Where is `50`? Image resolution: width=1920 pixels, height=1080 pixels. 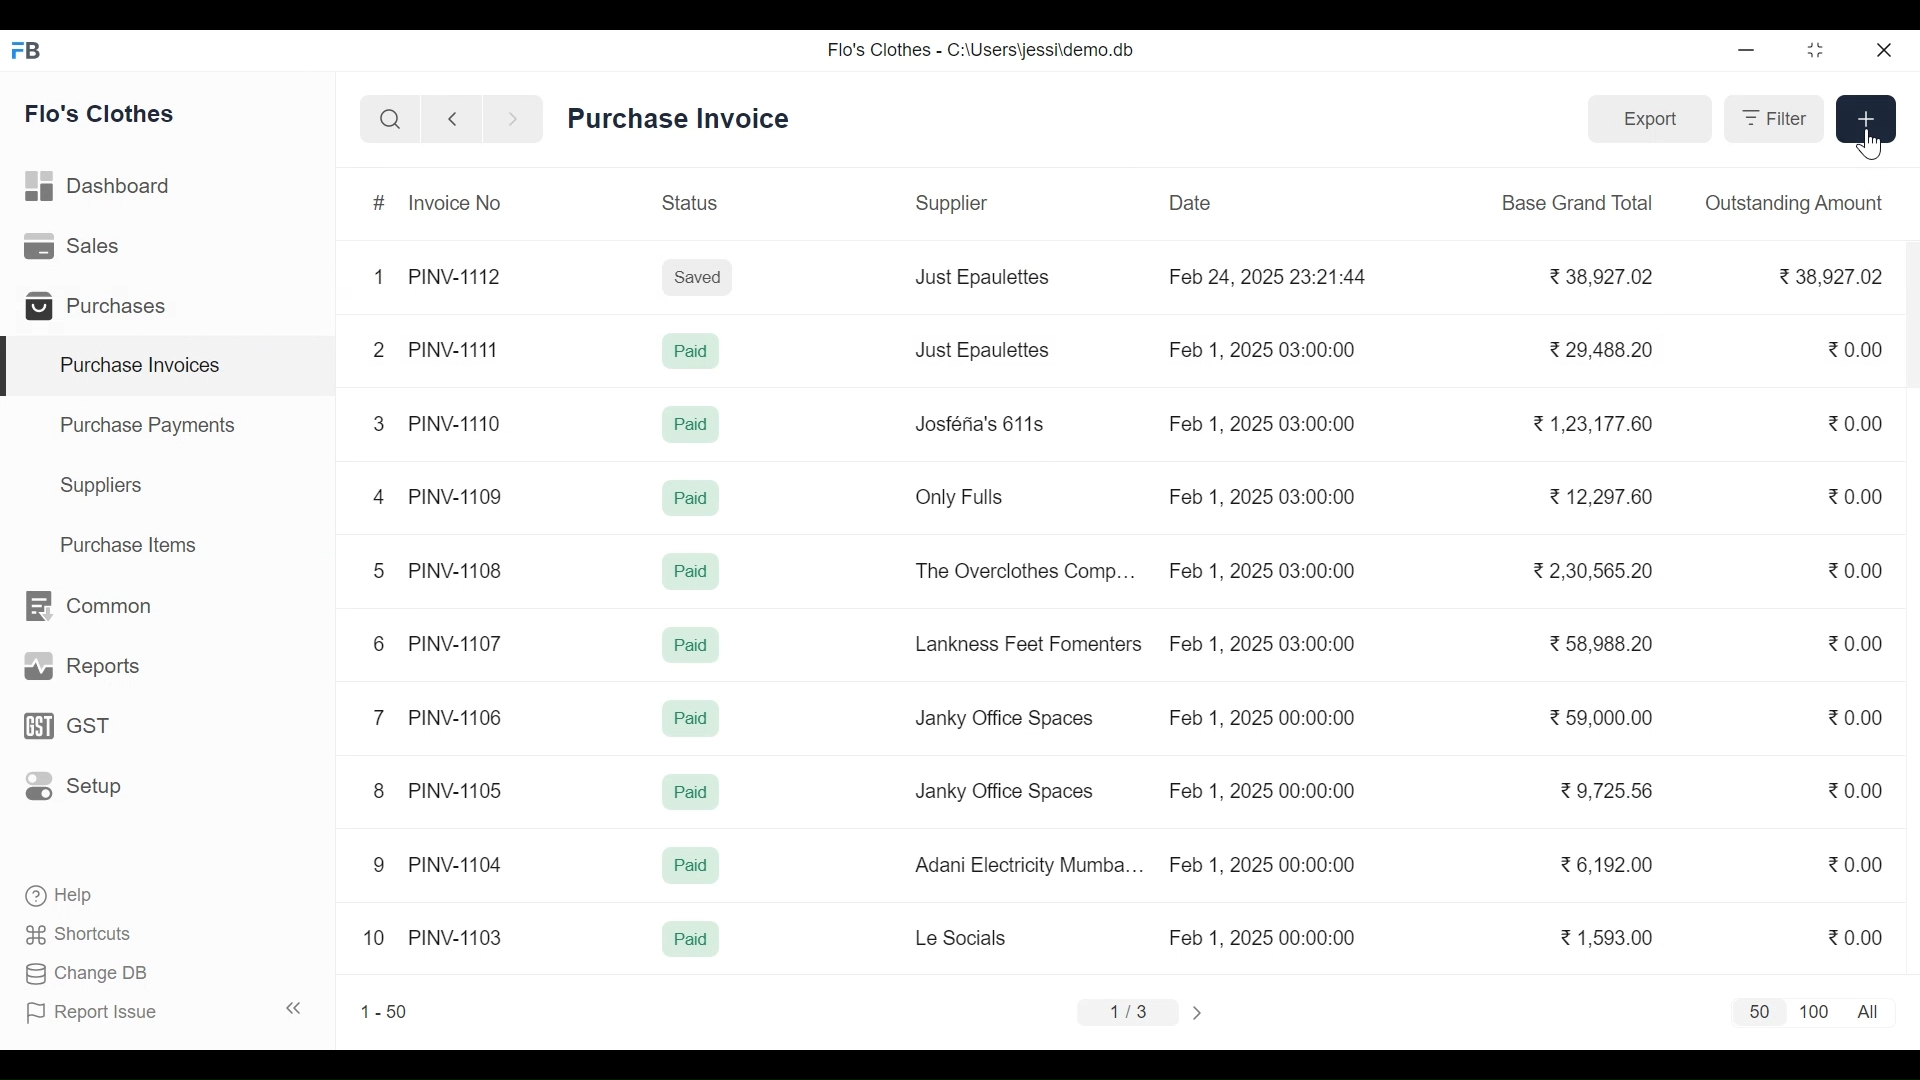
50 is located at coordinates (1762, 1013).